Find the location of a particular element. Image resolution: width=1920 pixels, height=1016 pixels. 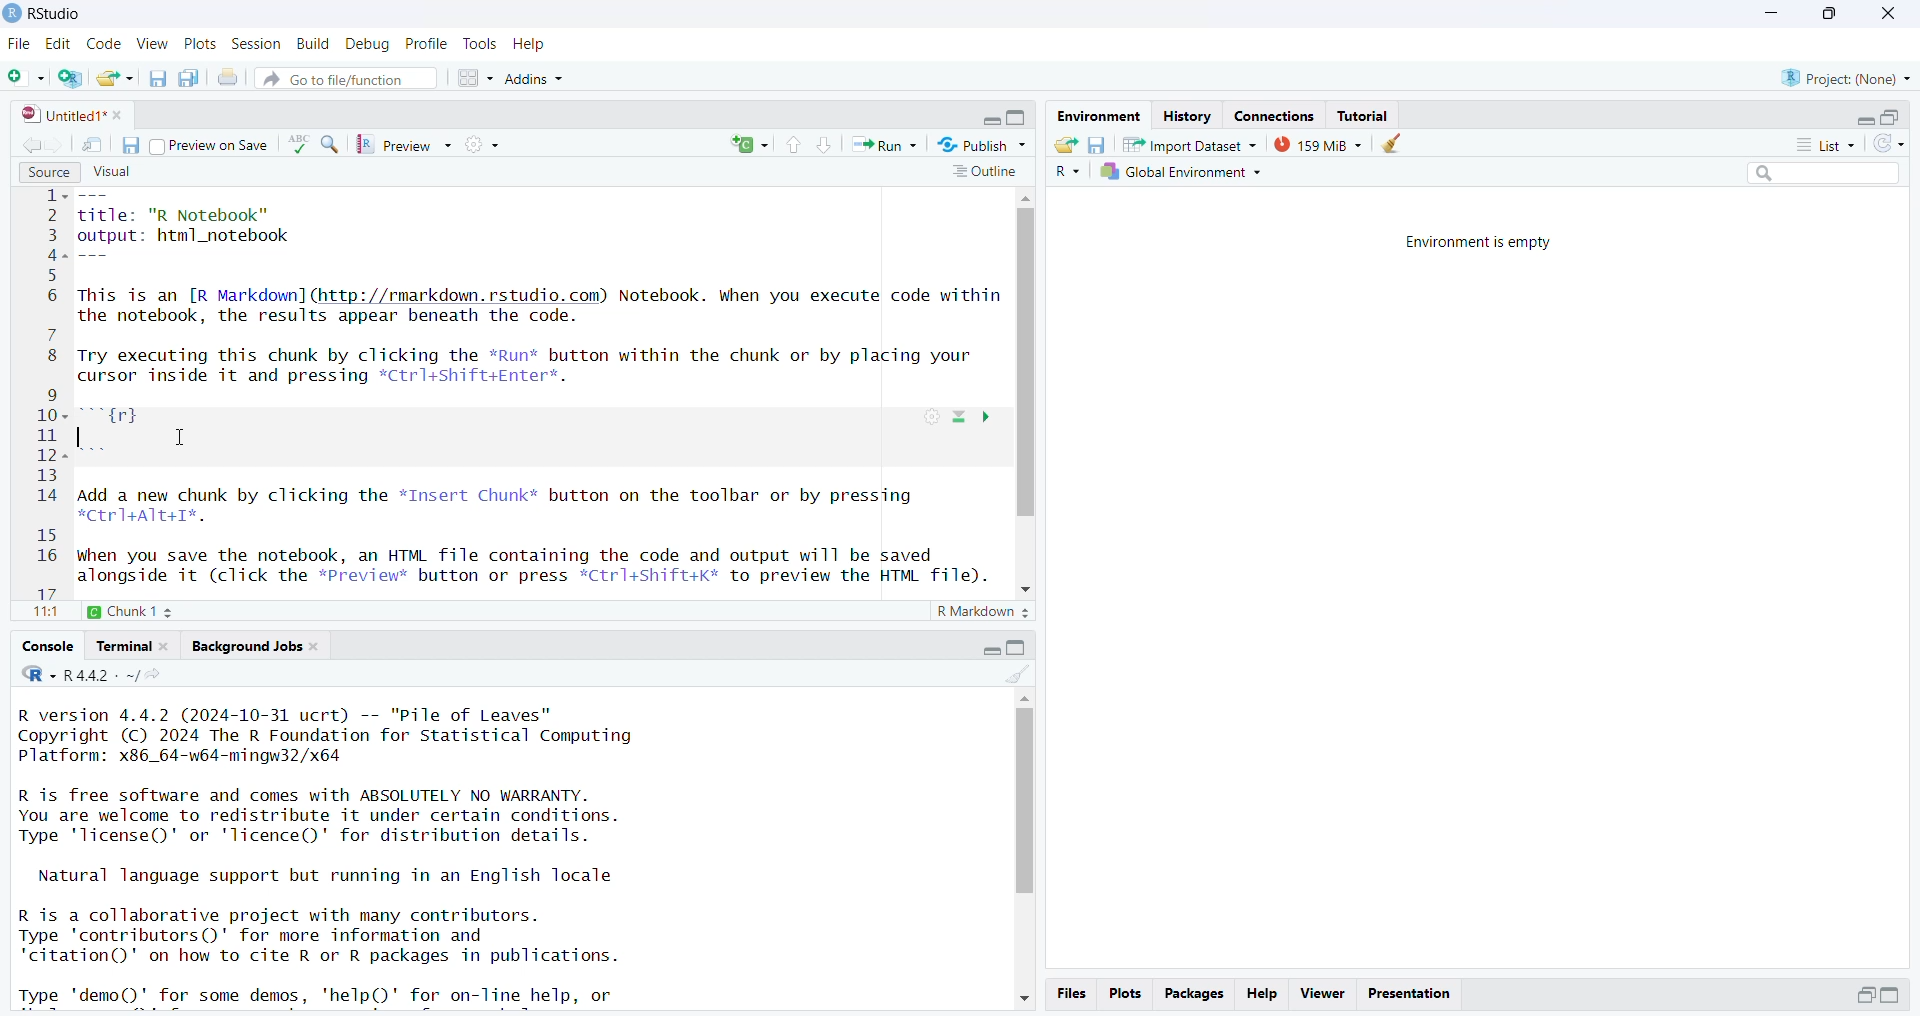

project(None) is located at coordinates (1845, 79).